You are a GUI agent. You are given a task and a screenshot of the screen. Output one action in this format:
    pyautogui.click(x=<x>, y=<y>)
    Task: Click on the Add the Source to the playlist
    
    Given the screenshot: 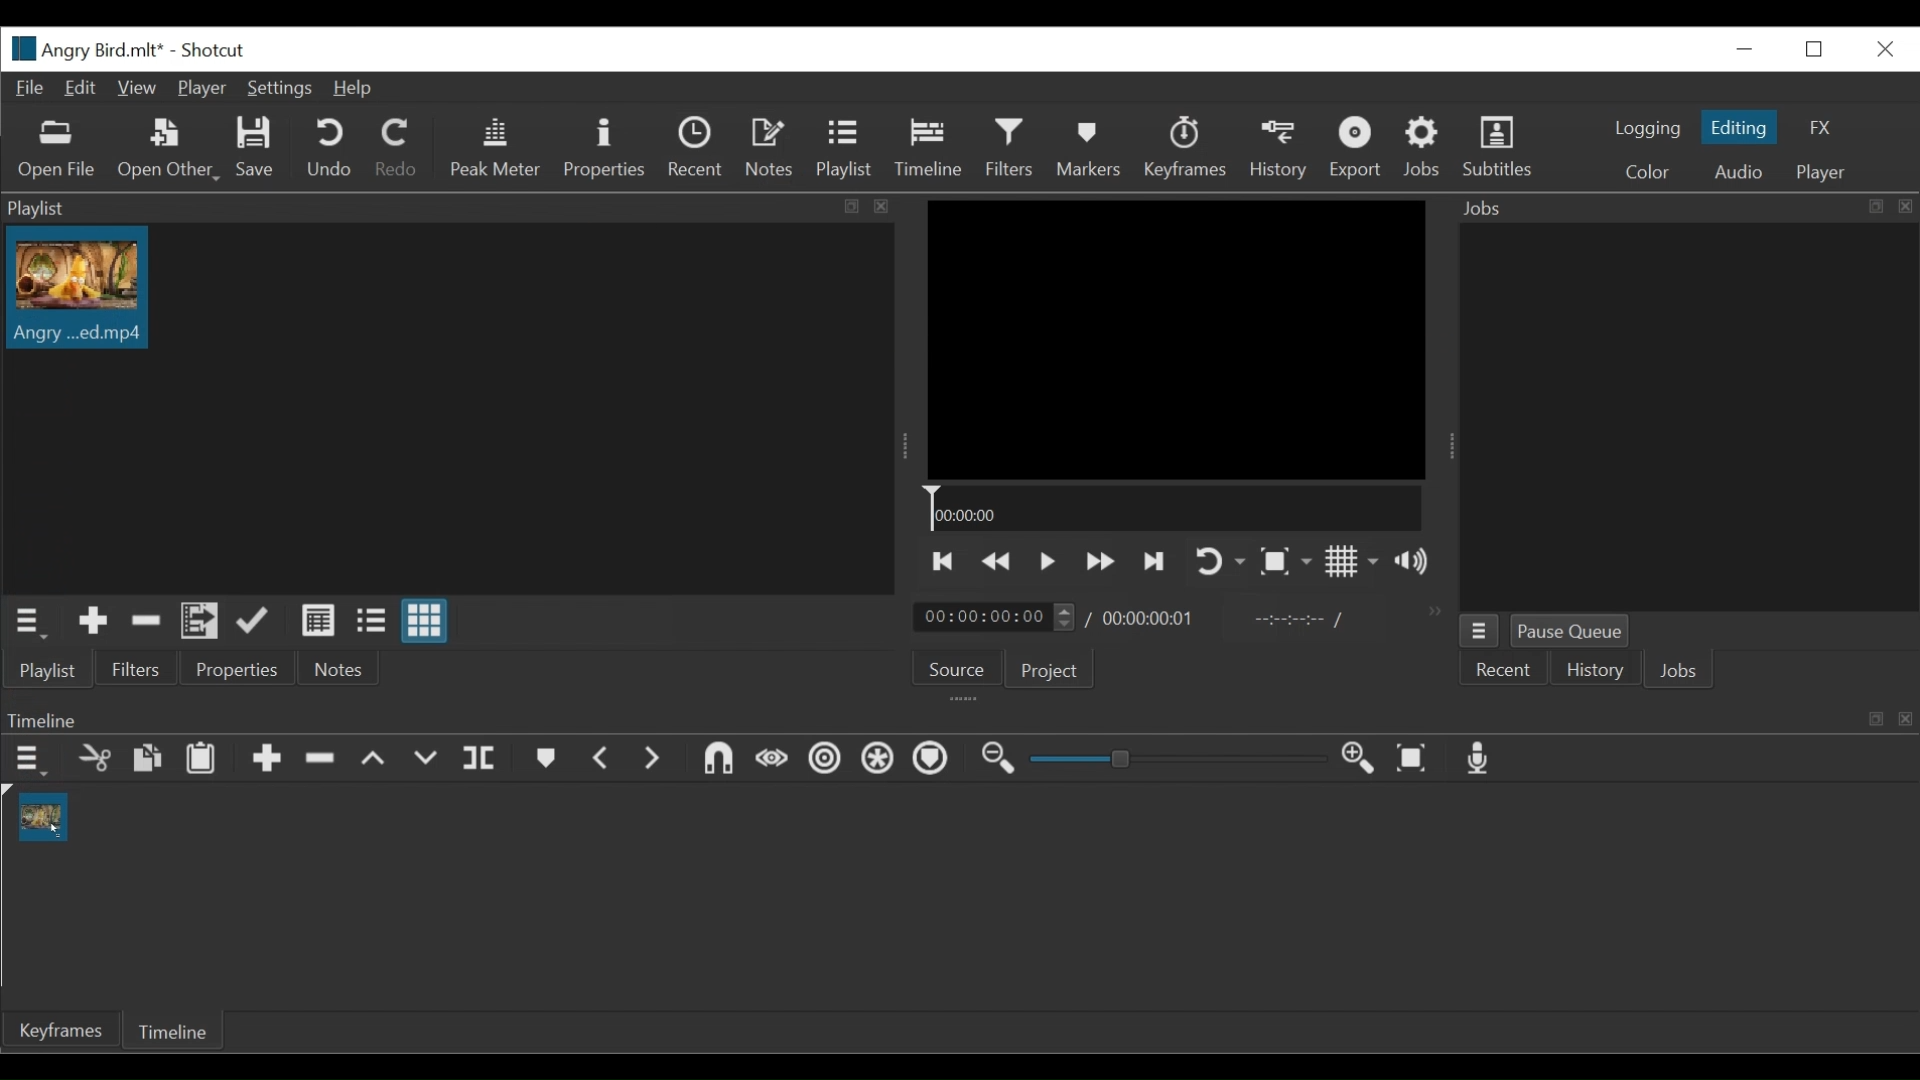 What is the action you would take?
    pyautogui.click(x=91, y=621)
    